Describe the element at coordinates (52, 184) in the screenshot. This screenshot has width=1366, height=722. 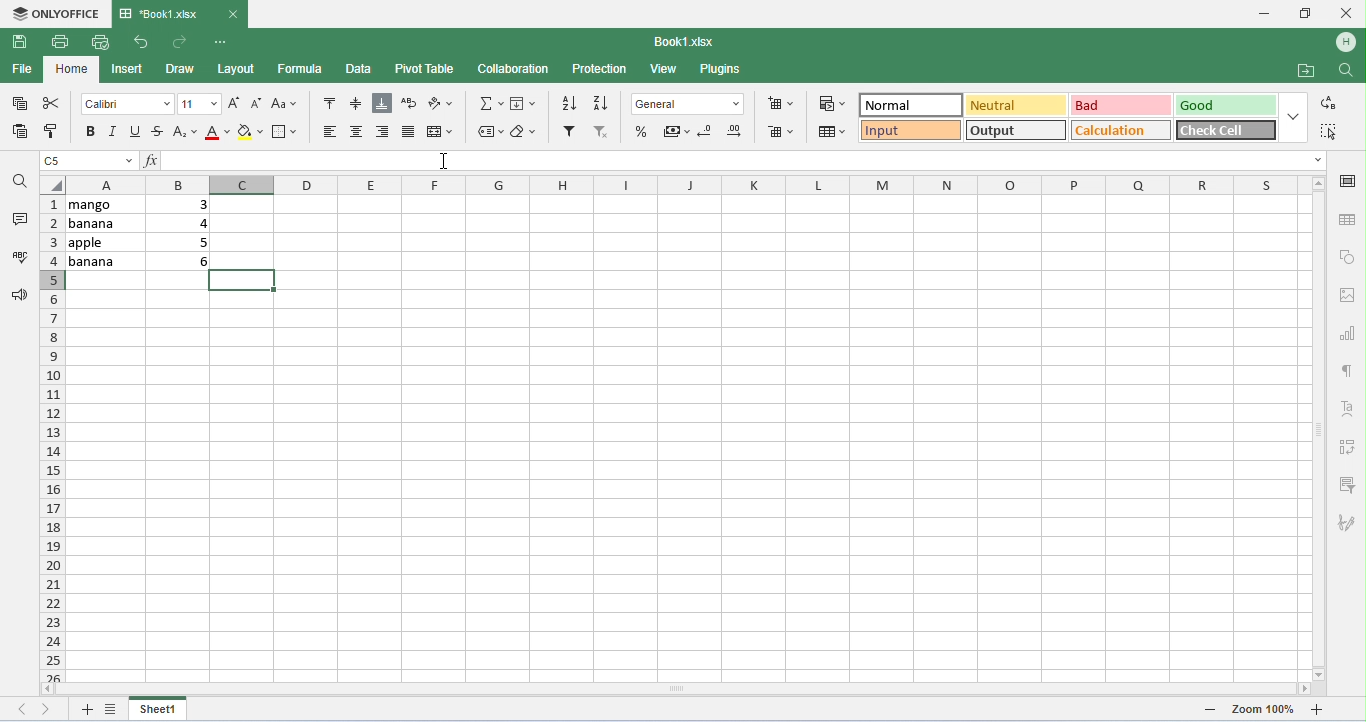
I see `select all cells` at that location.